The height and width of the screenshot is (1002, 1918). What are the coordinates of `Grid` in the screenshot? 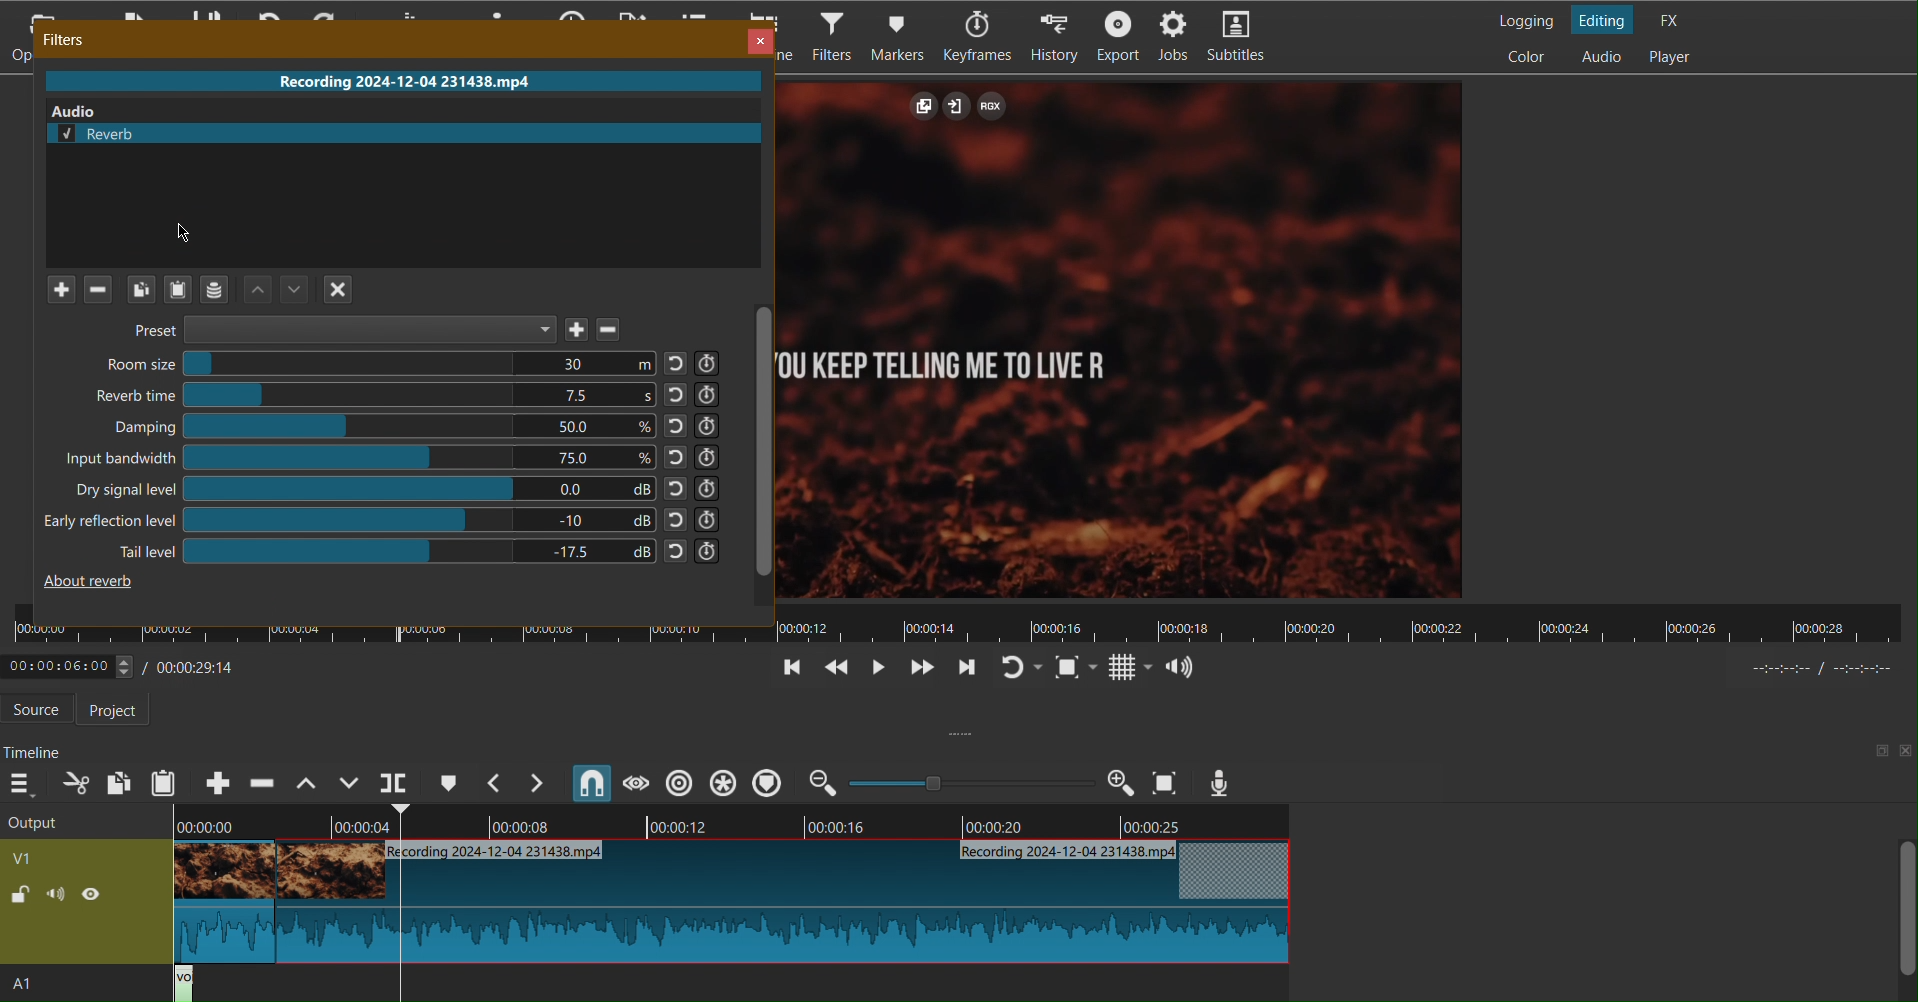 It's located at (1130, 668).